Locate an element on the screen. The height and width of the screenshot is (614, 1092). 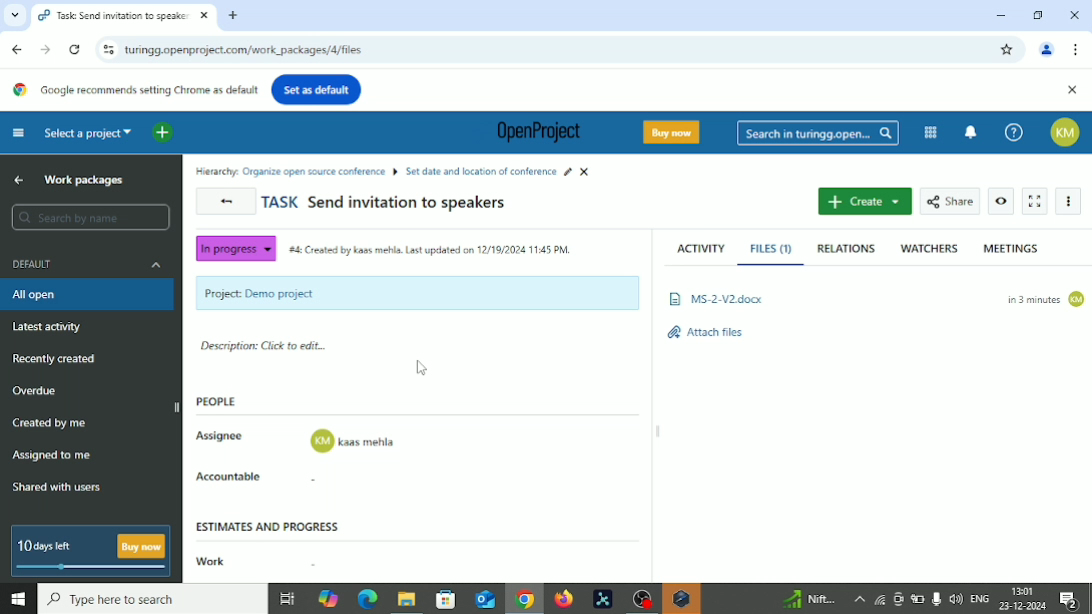
file added: B Ms-2-v2docx 3 minutes  is located at coordinates (872, 300).